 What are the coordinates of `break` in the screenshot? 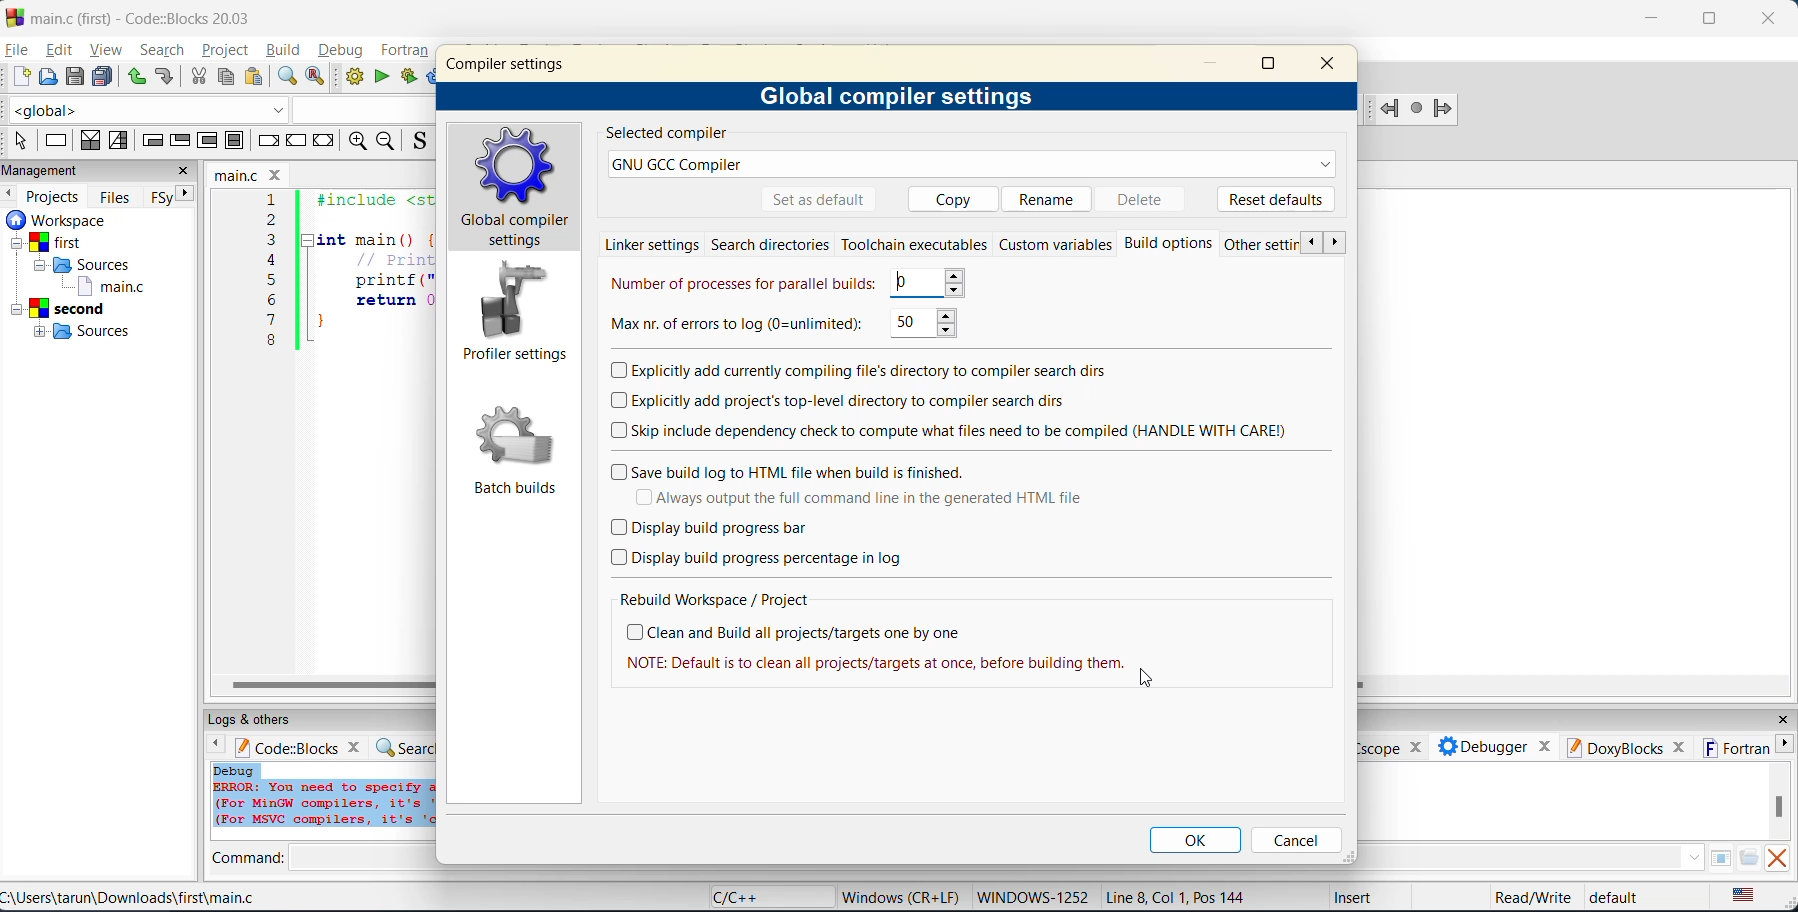 It's located at (266, 139).